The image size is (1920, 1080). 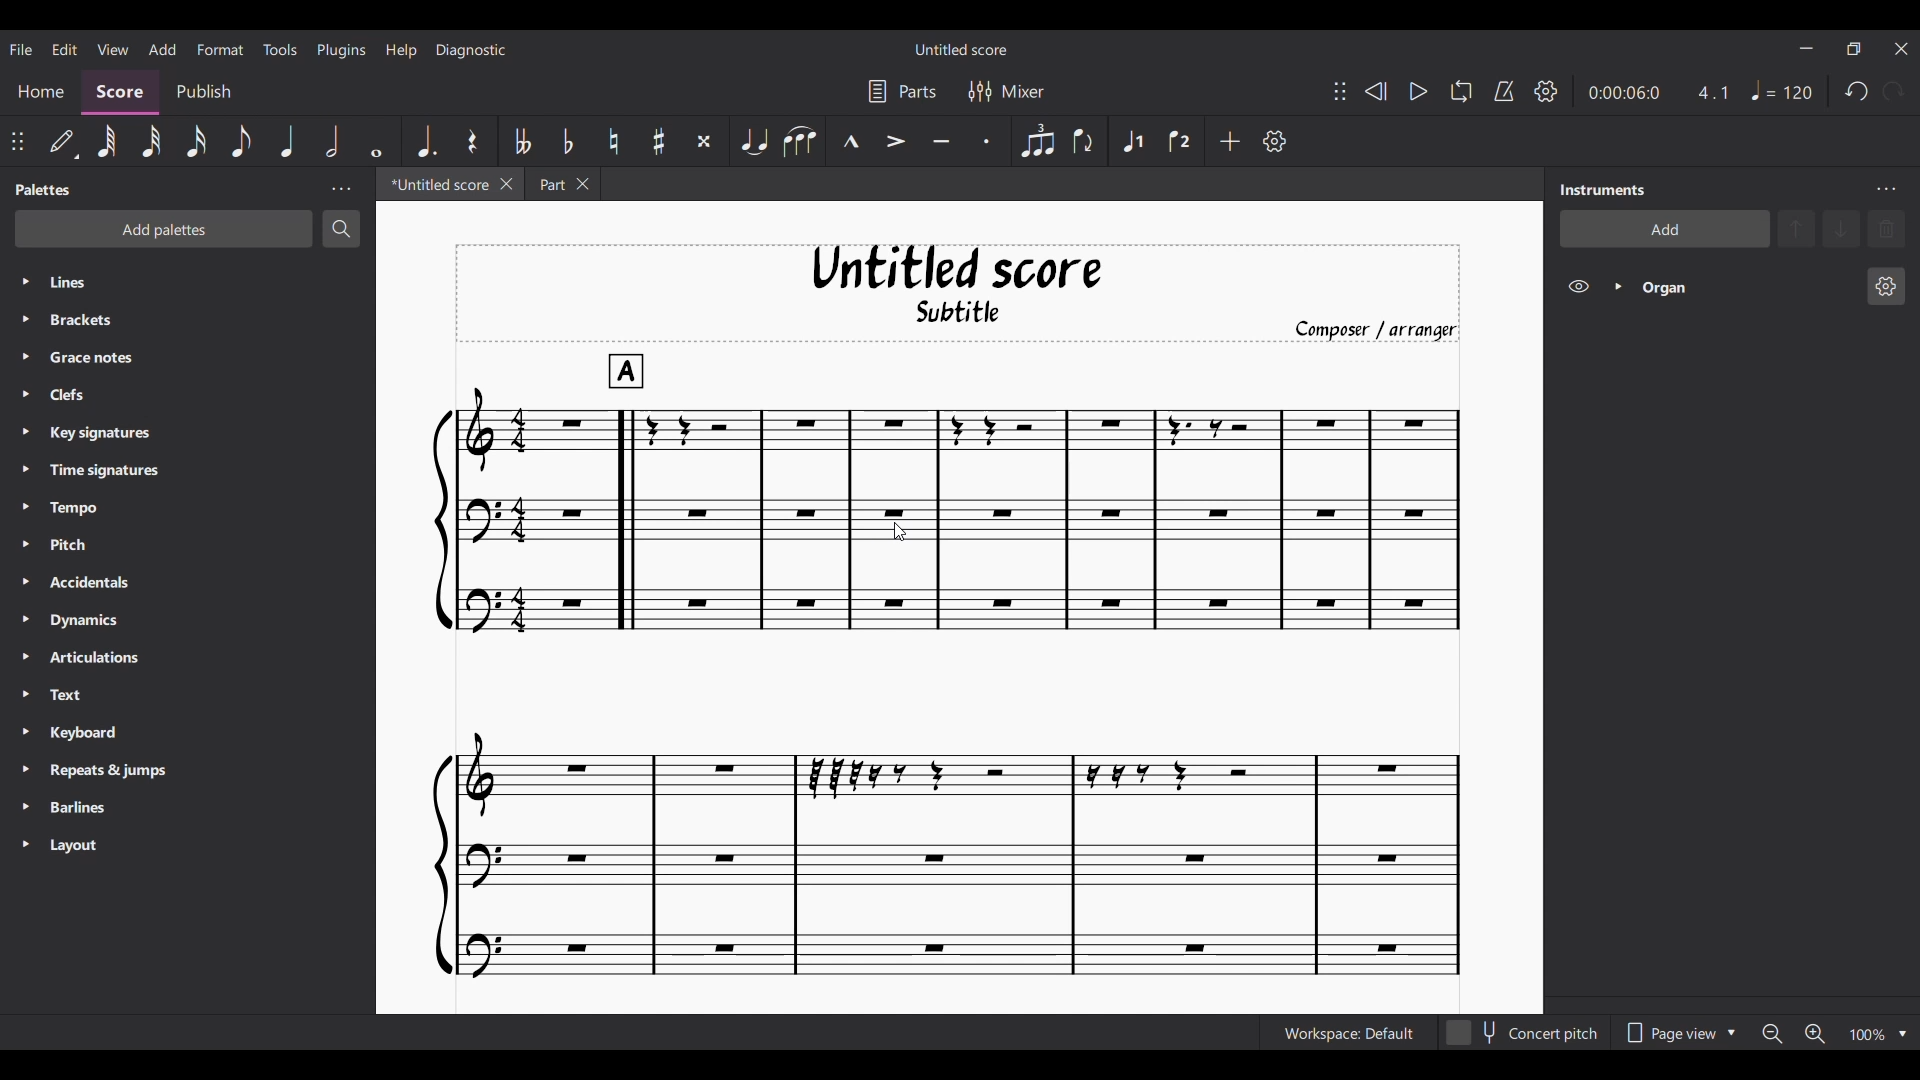 I want to click on Panel title, so click(x=42, y=189).